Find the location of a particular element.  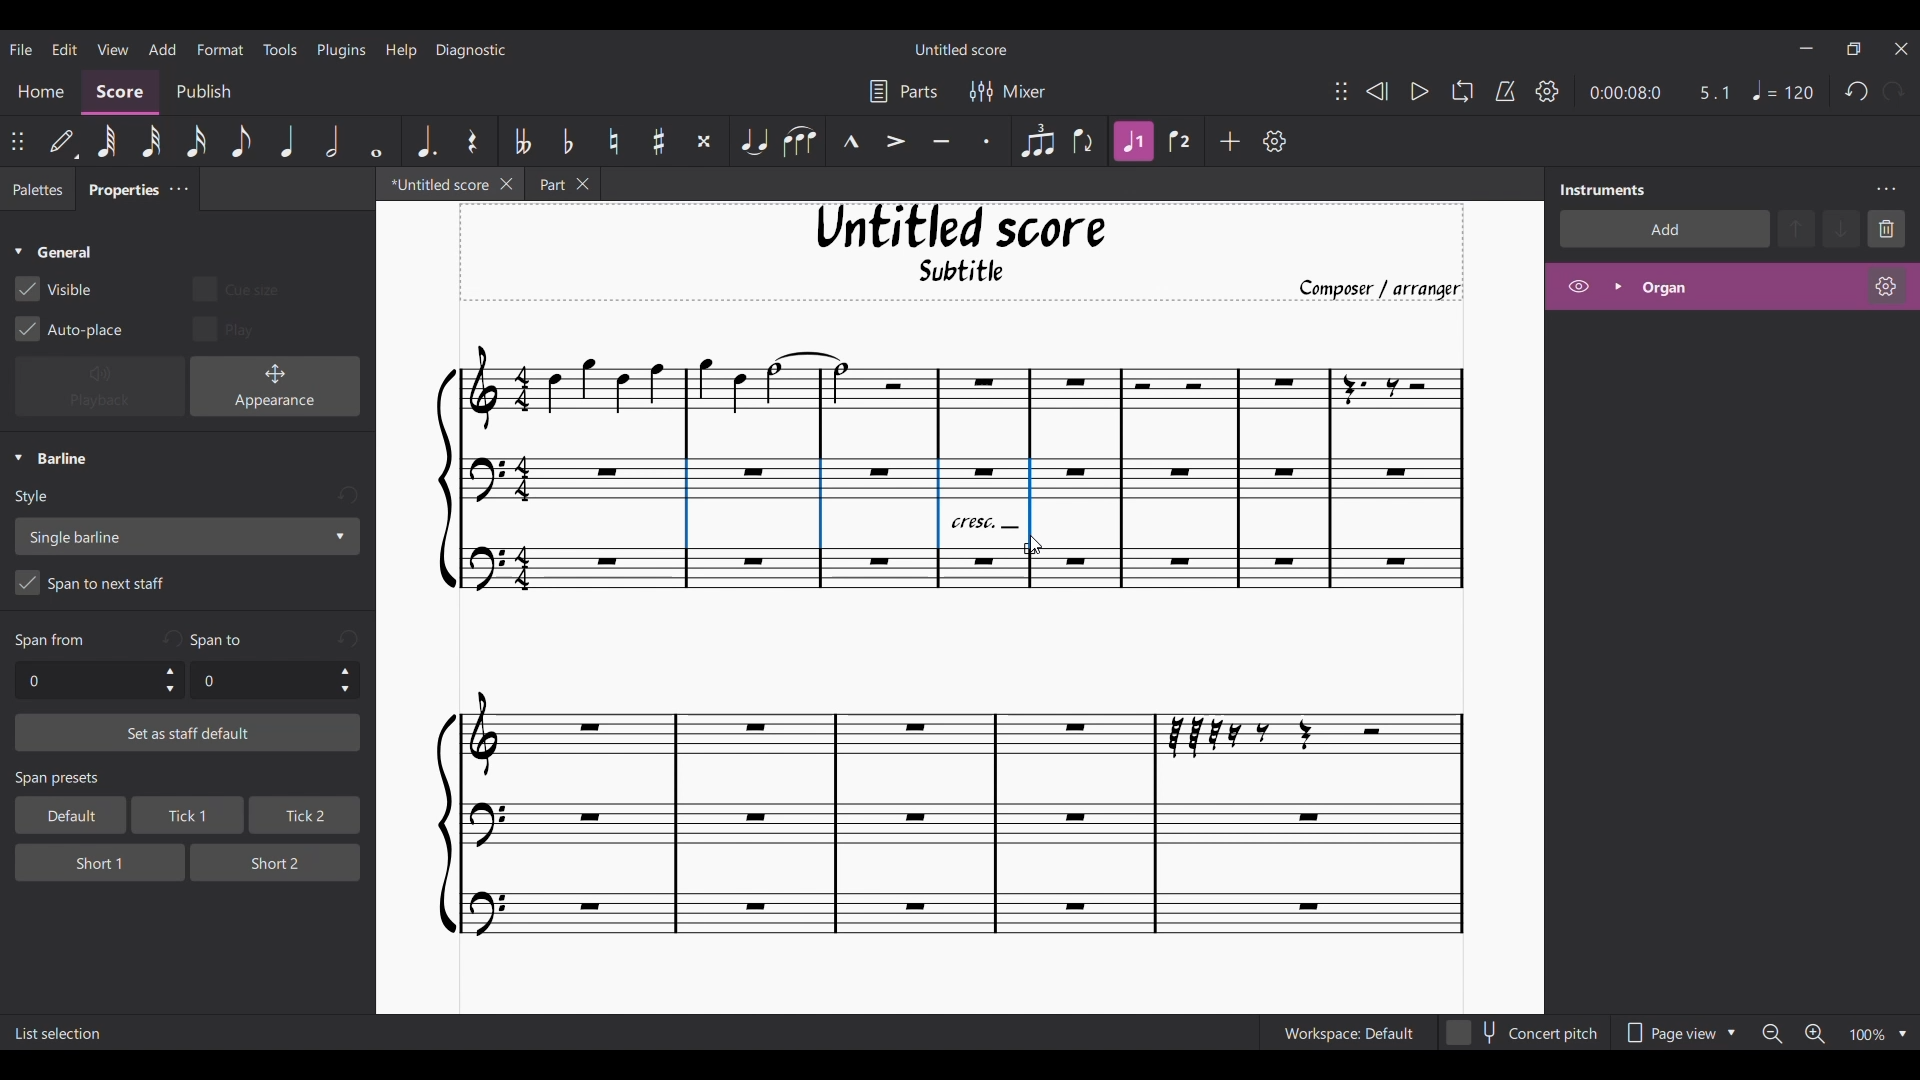

Tools menu is located at coordinates (280, 48).